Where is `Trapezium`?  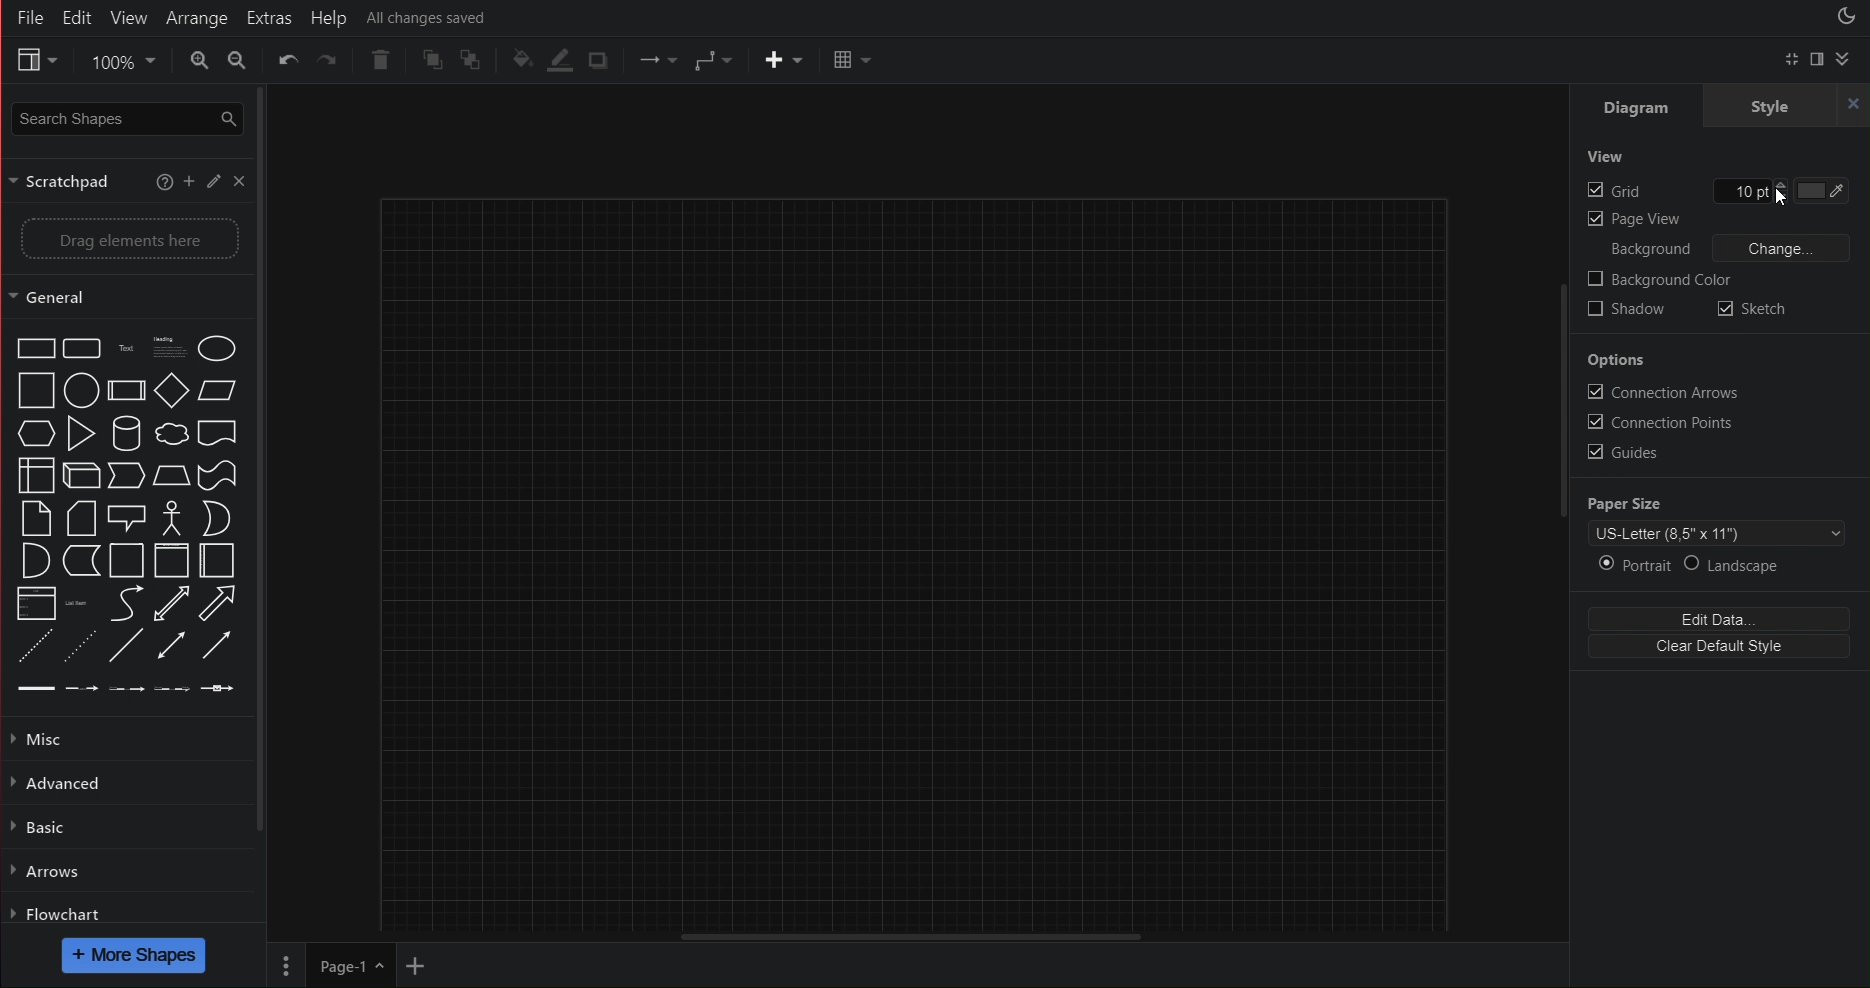 Trapezium is located at coordinates (217, 387).